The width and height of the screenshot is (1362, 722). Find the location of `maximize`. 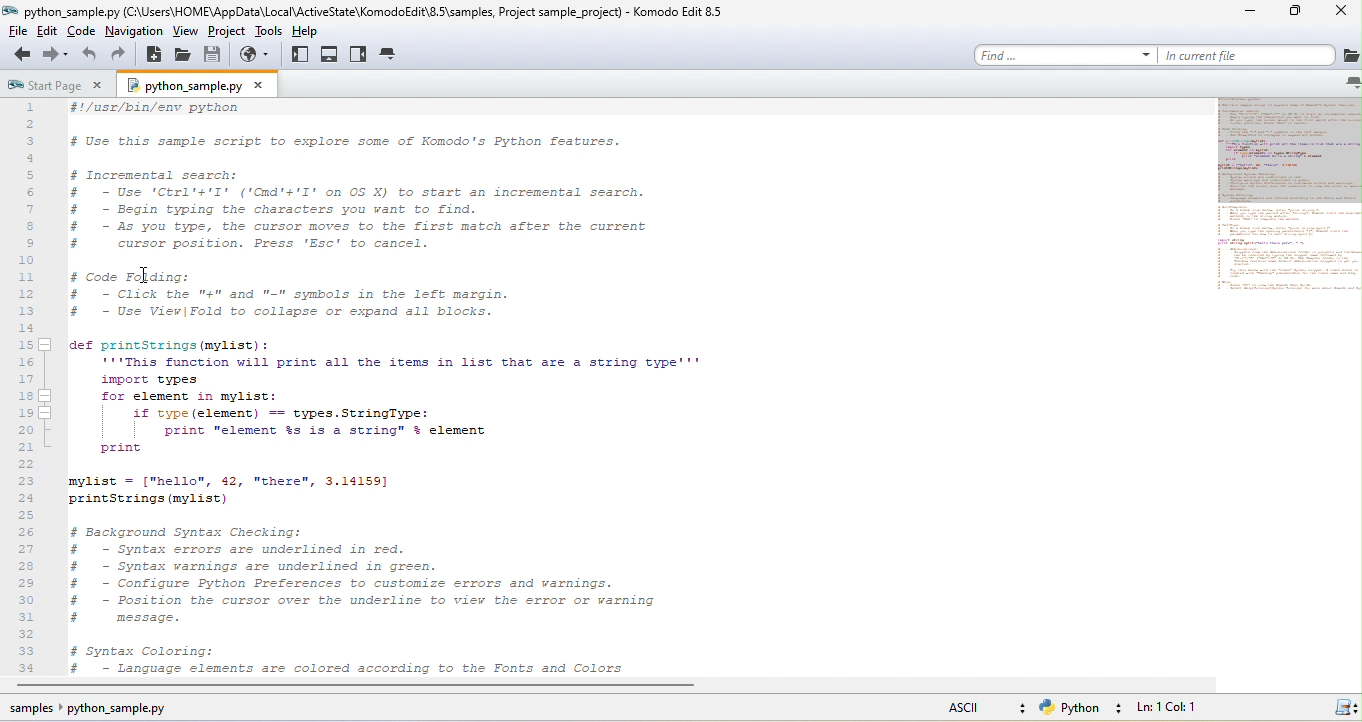

maximize is located at coordinates (1299, 11).